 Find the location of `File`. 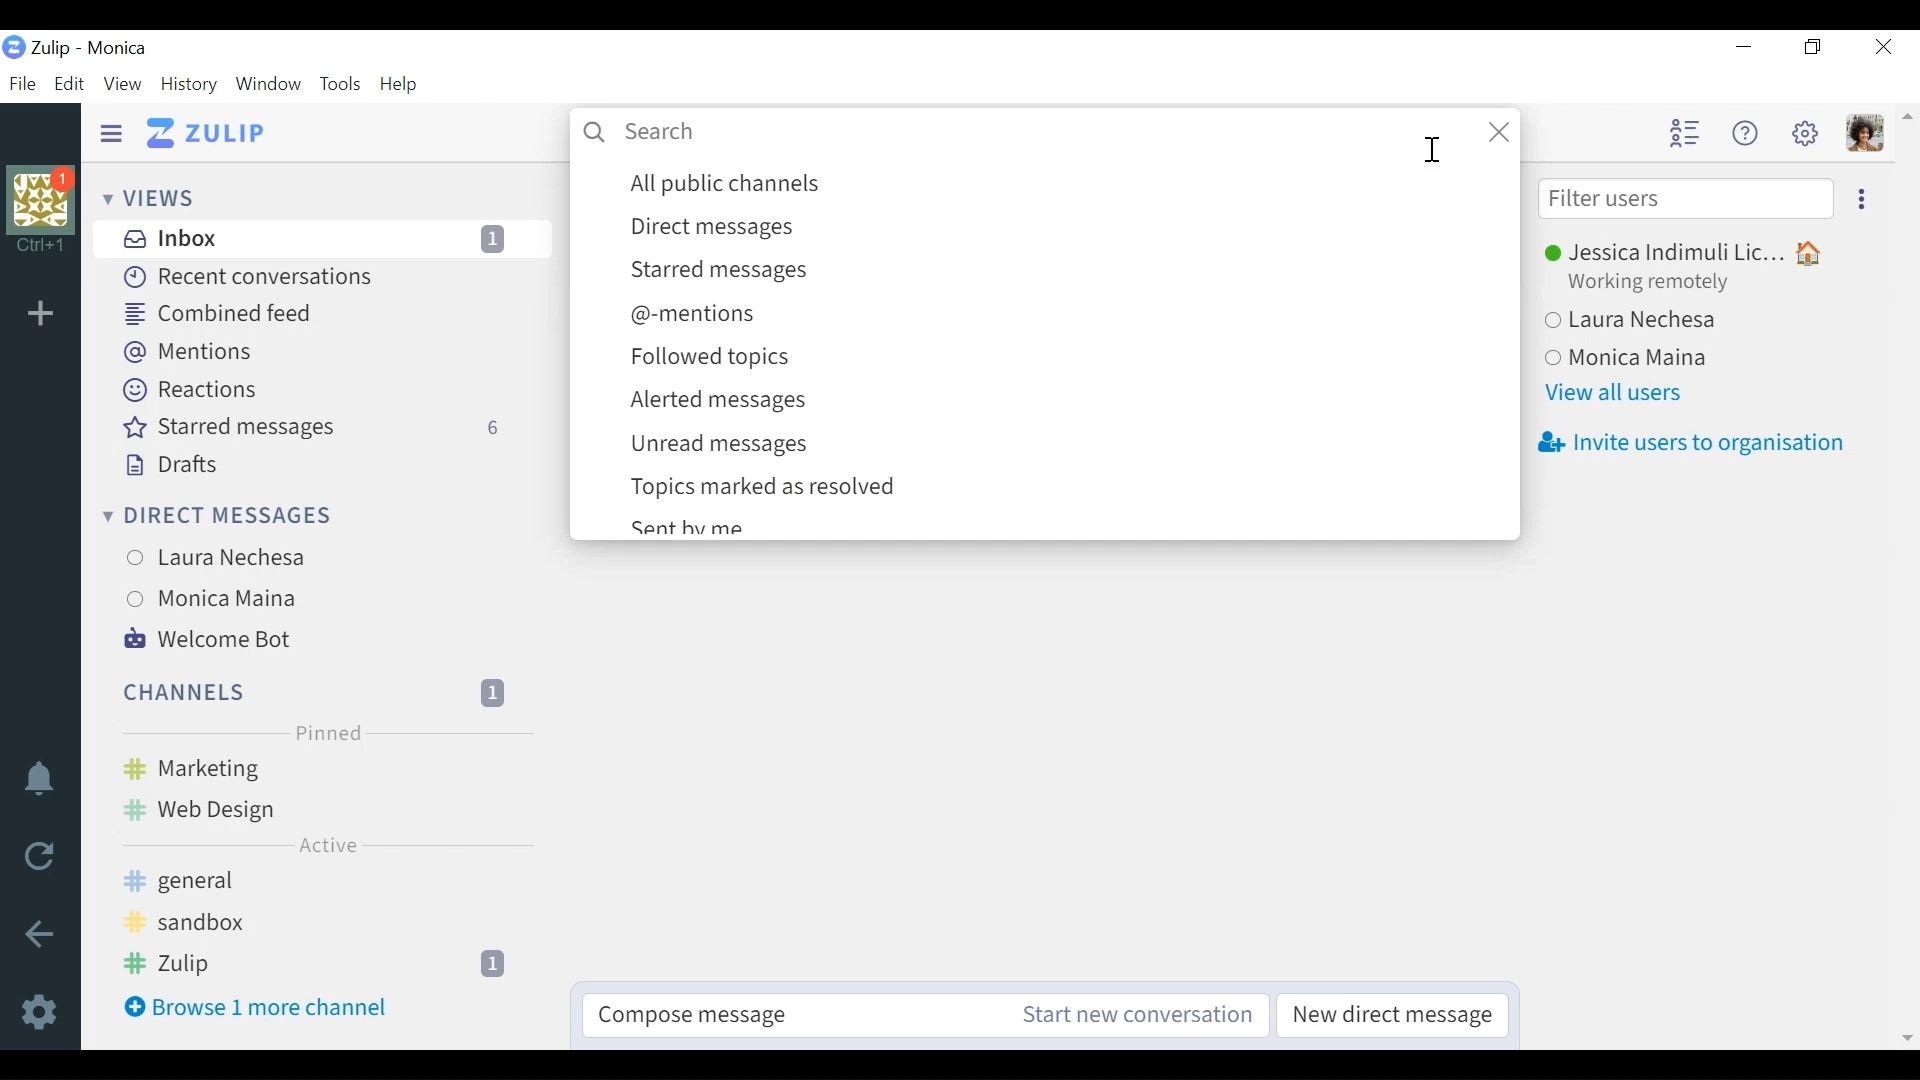

File is located at coordinates (22, 84).